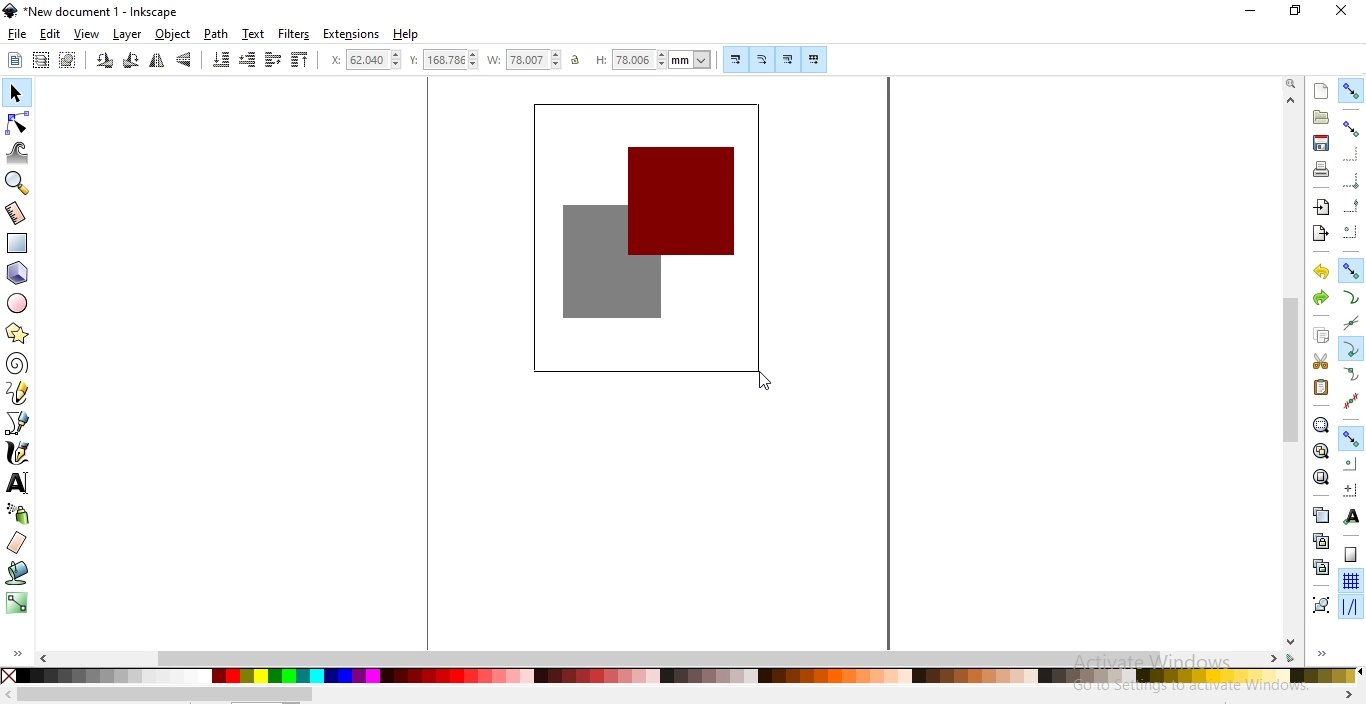  What do you see at coordinates (49, 34) in the screenshot?
I see `edit` at bounding box center [49, 34].